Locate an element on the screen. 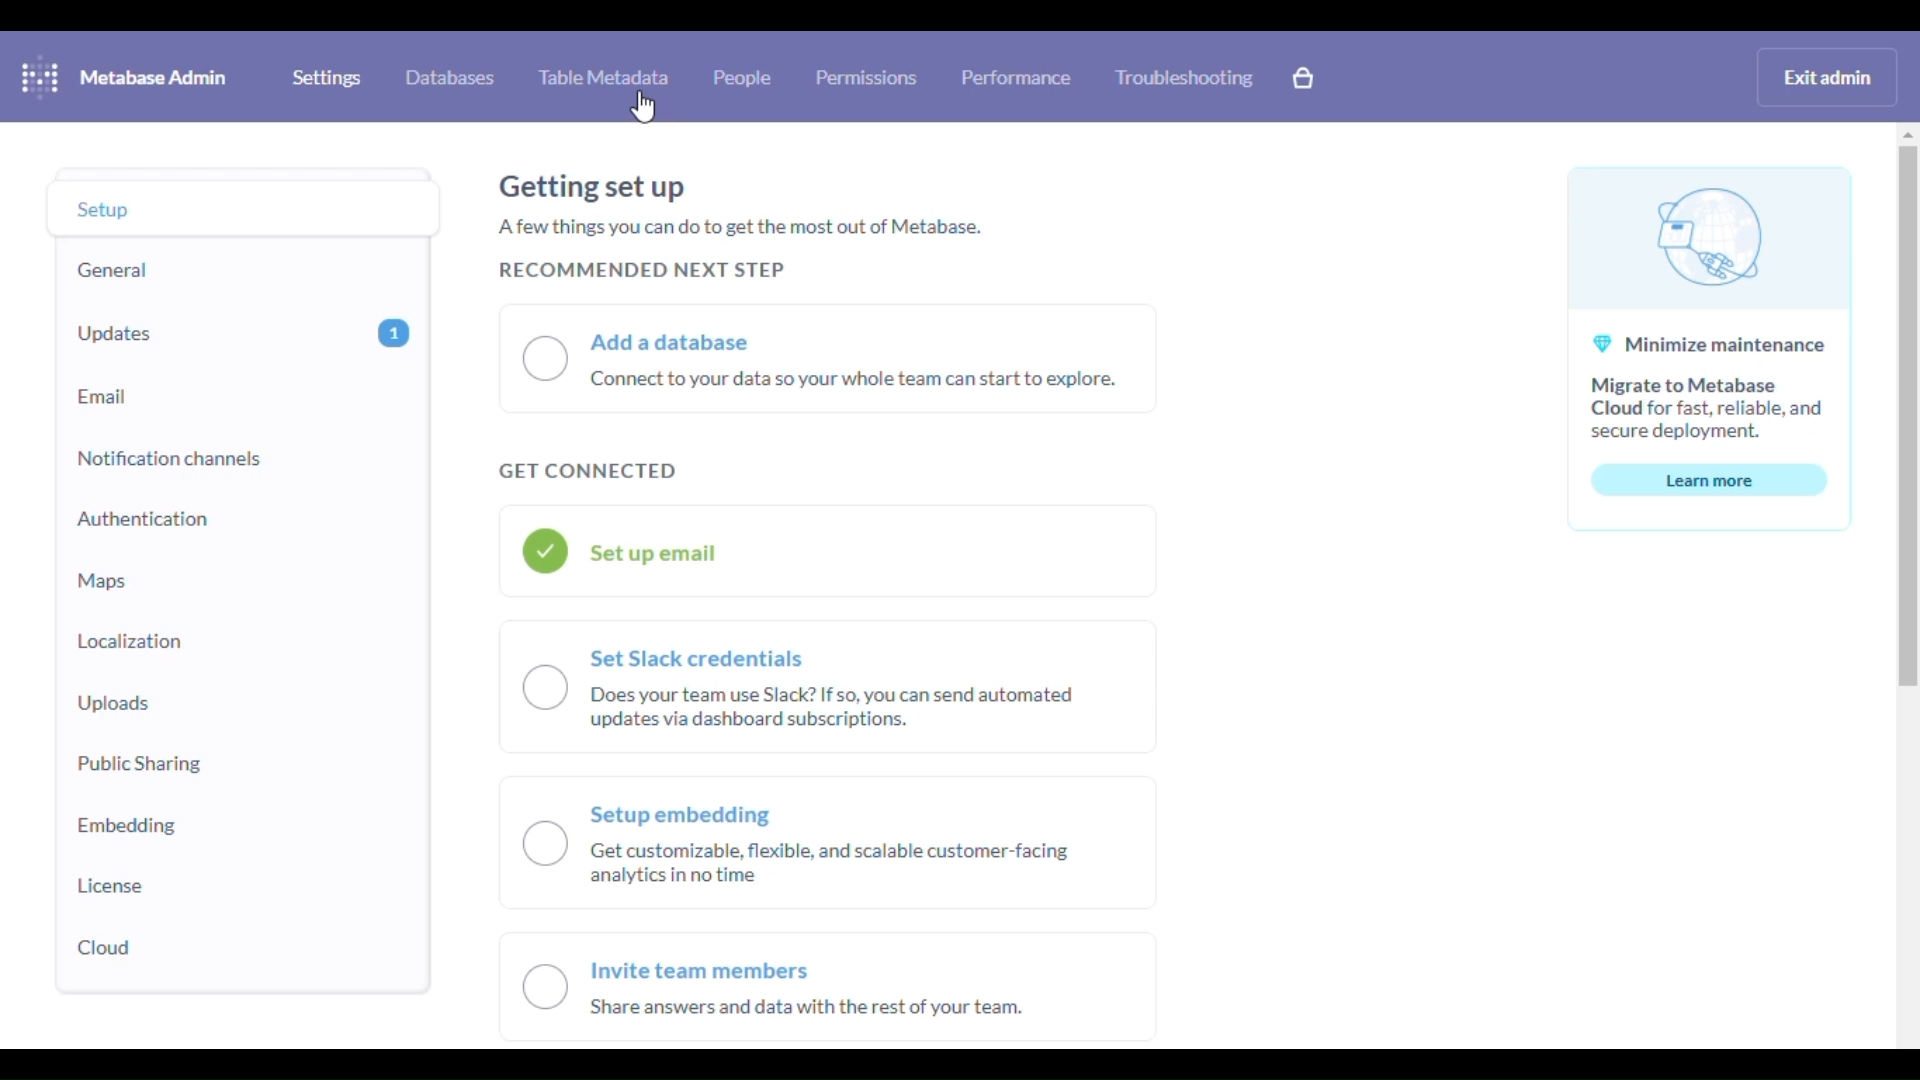  cursor is located at coordinates (644, 107).